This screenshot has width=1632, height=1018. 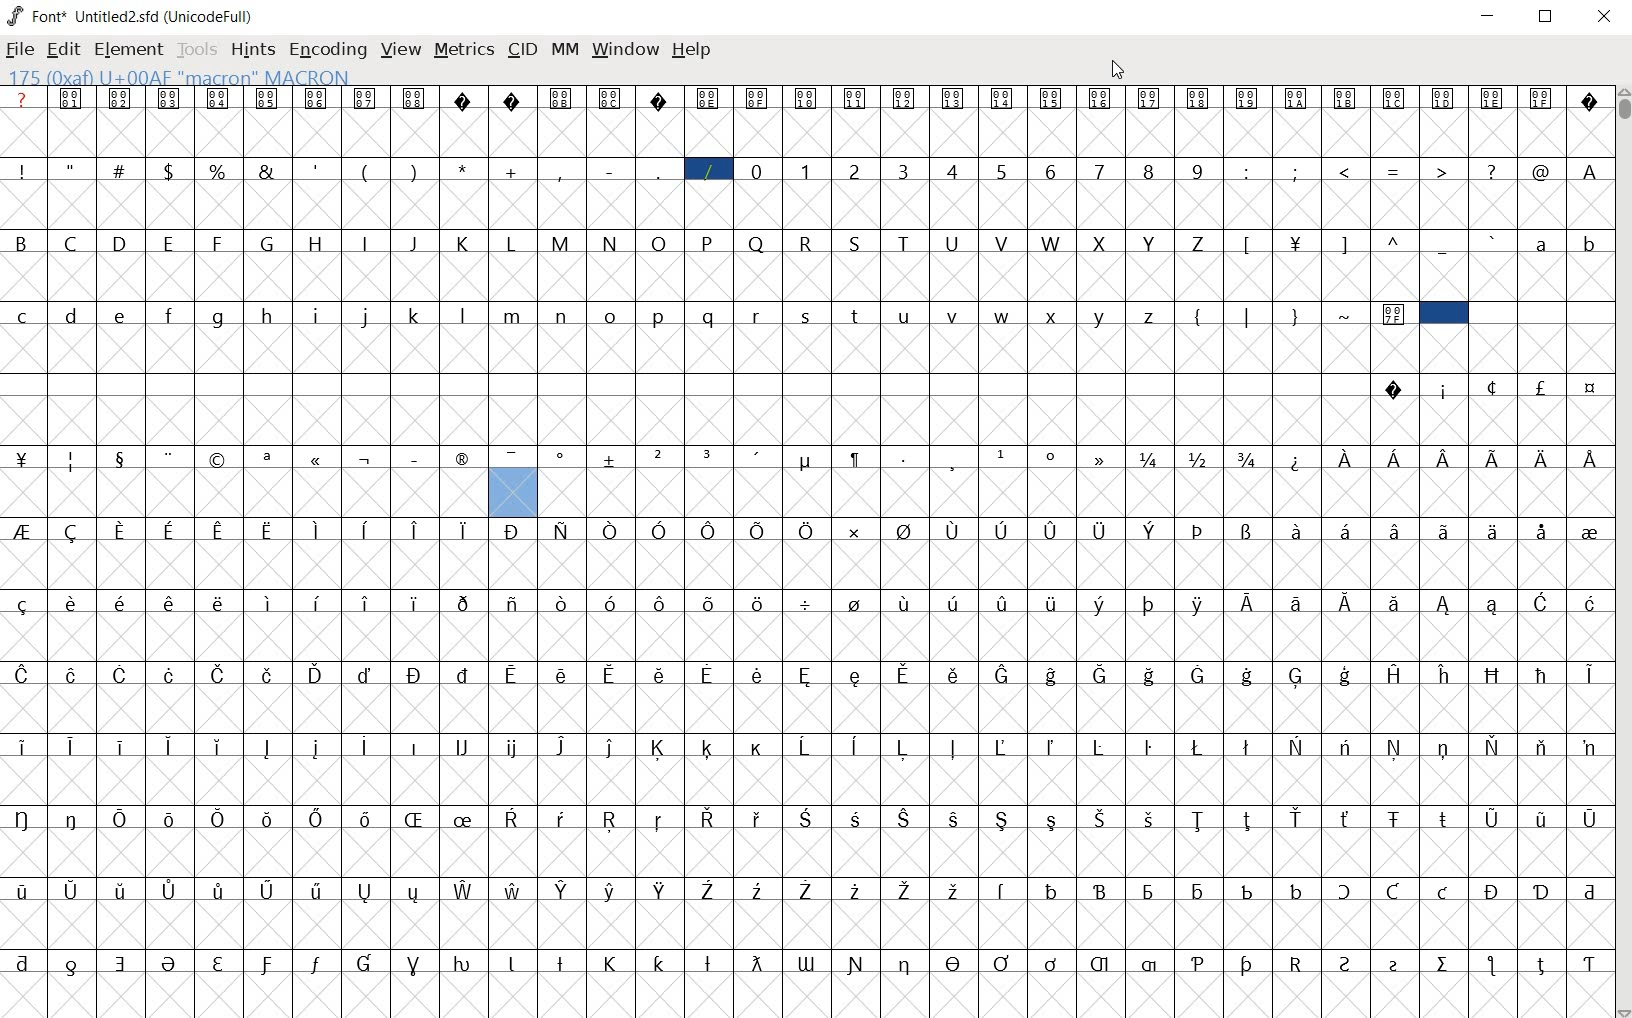 I want to click on <, so click(x=1347, y=171).